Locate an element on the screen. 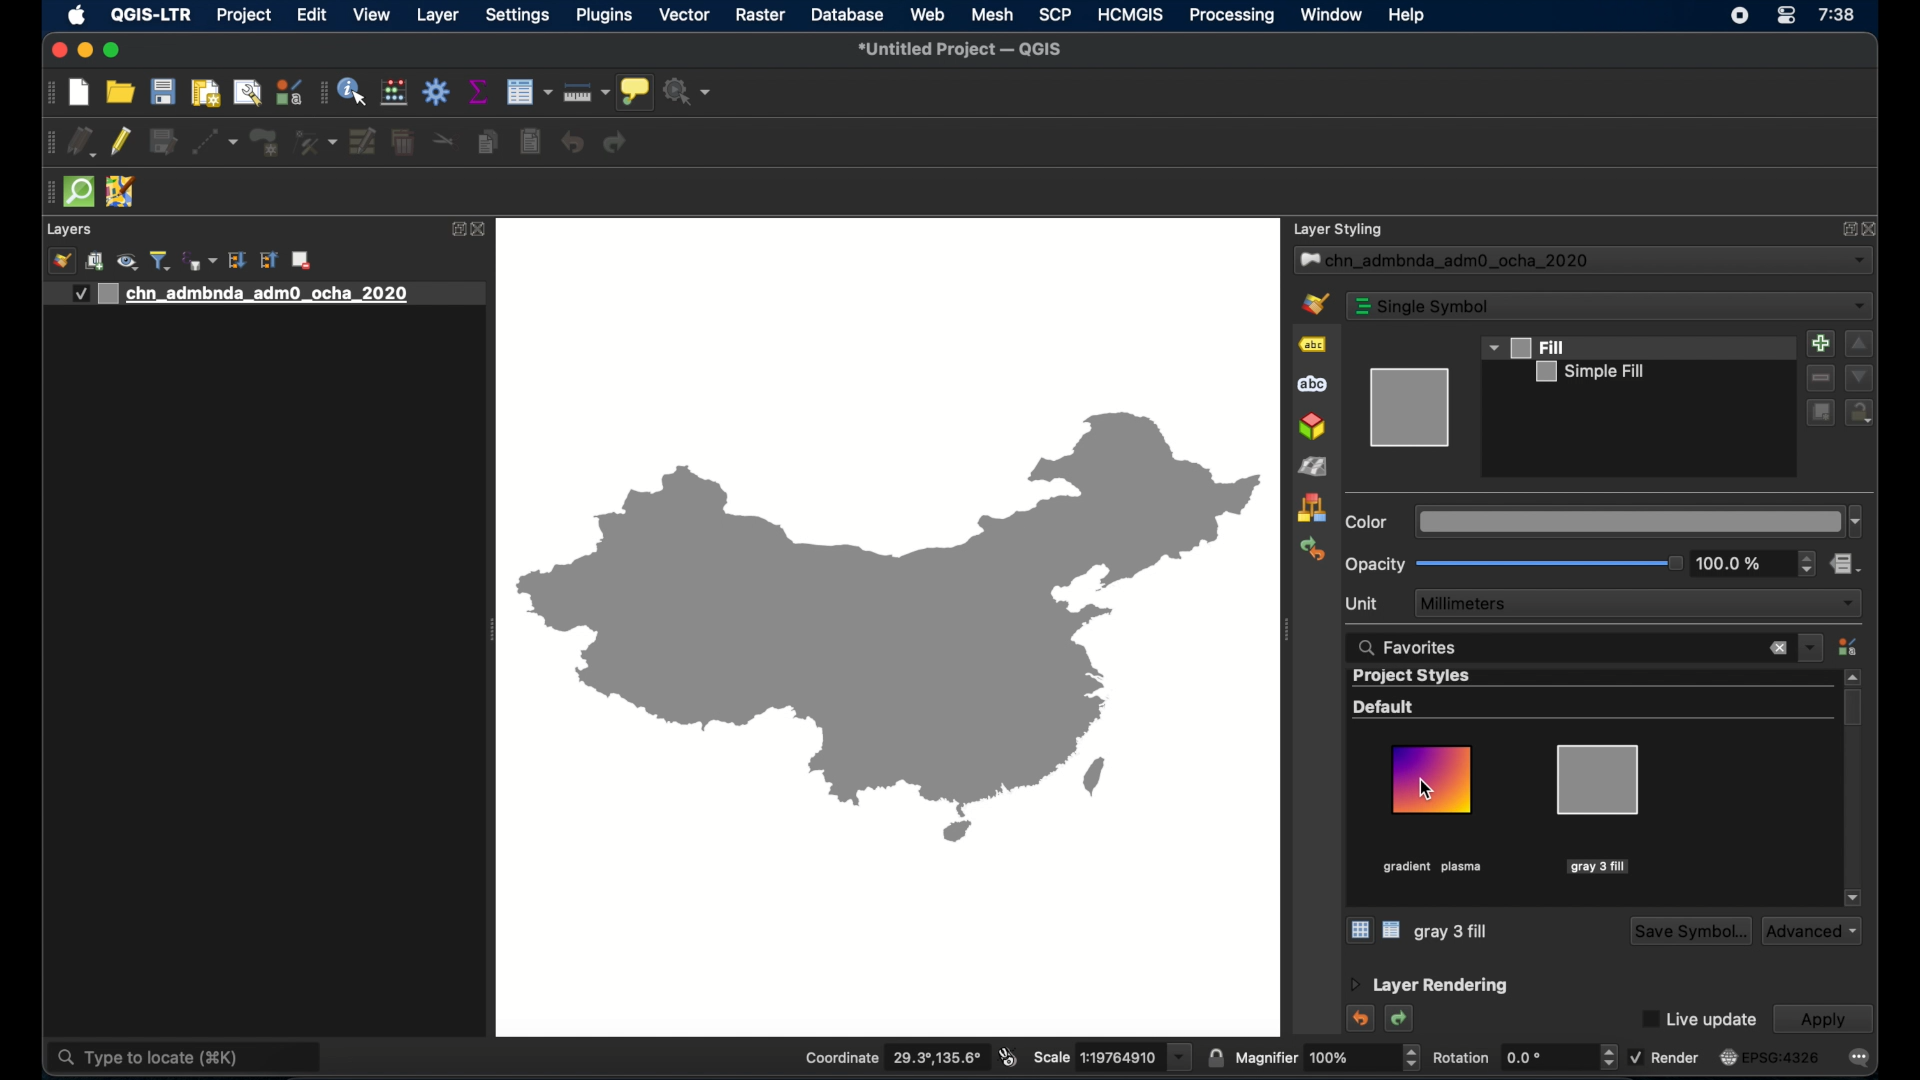 The height and width of the screenshot is (1080, 1920). render is located at coordinates (1665, 1057).